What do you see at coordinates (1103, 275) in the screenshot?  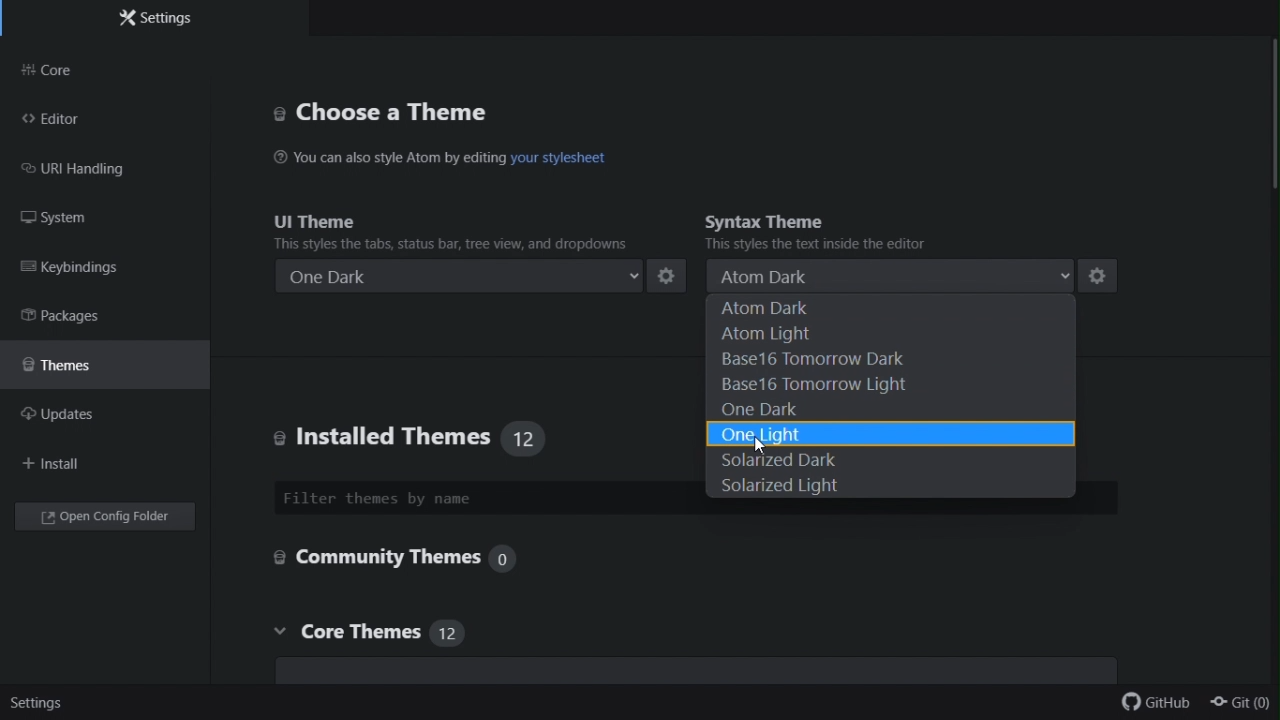 I see `settings` at bounding box center [1103, 275].